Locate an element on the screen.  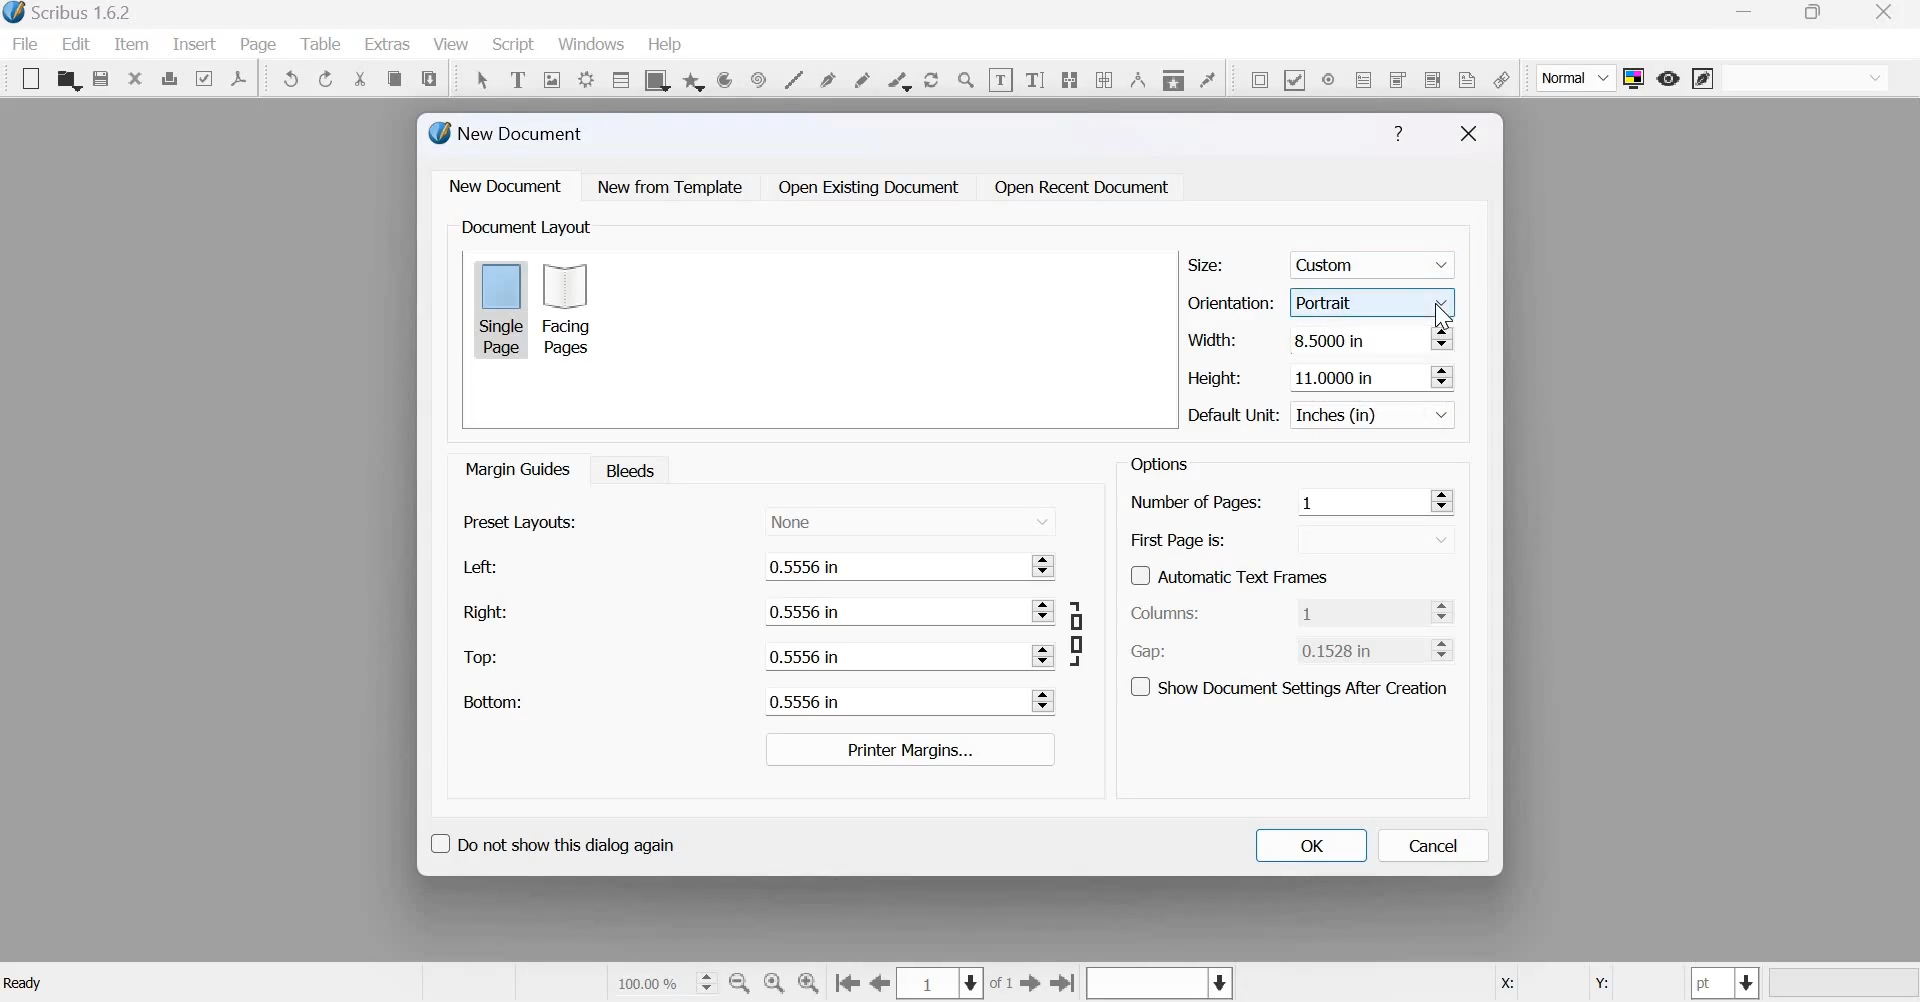
Undo is located at coordinates (292, 79).